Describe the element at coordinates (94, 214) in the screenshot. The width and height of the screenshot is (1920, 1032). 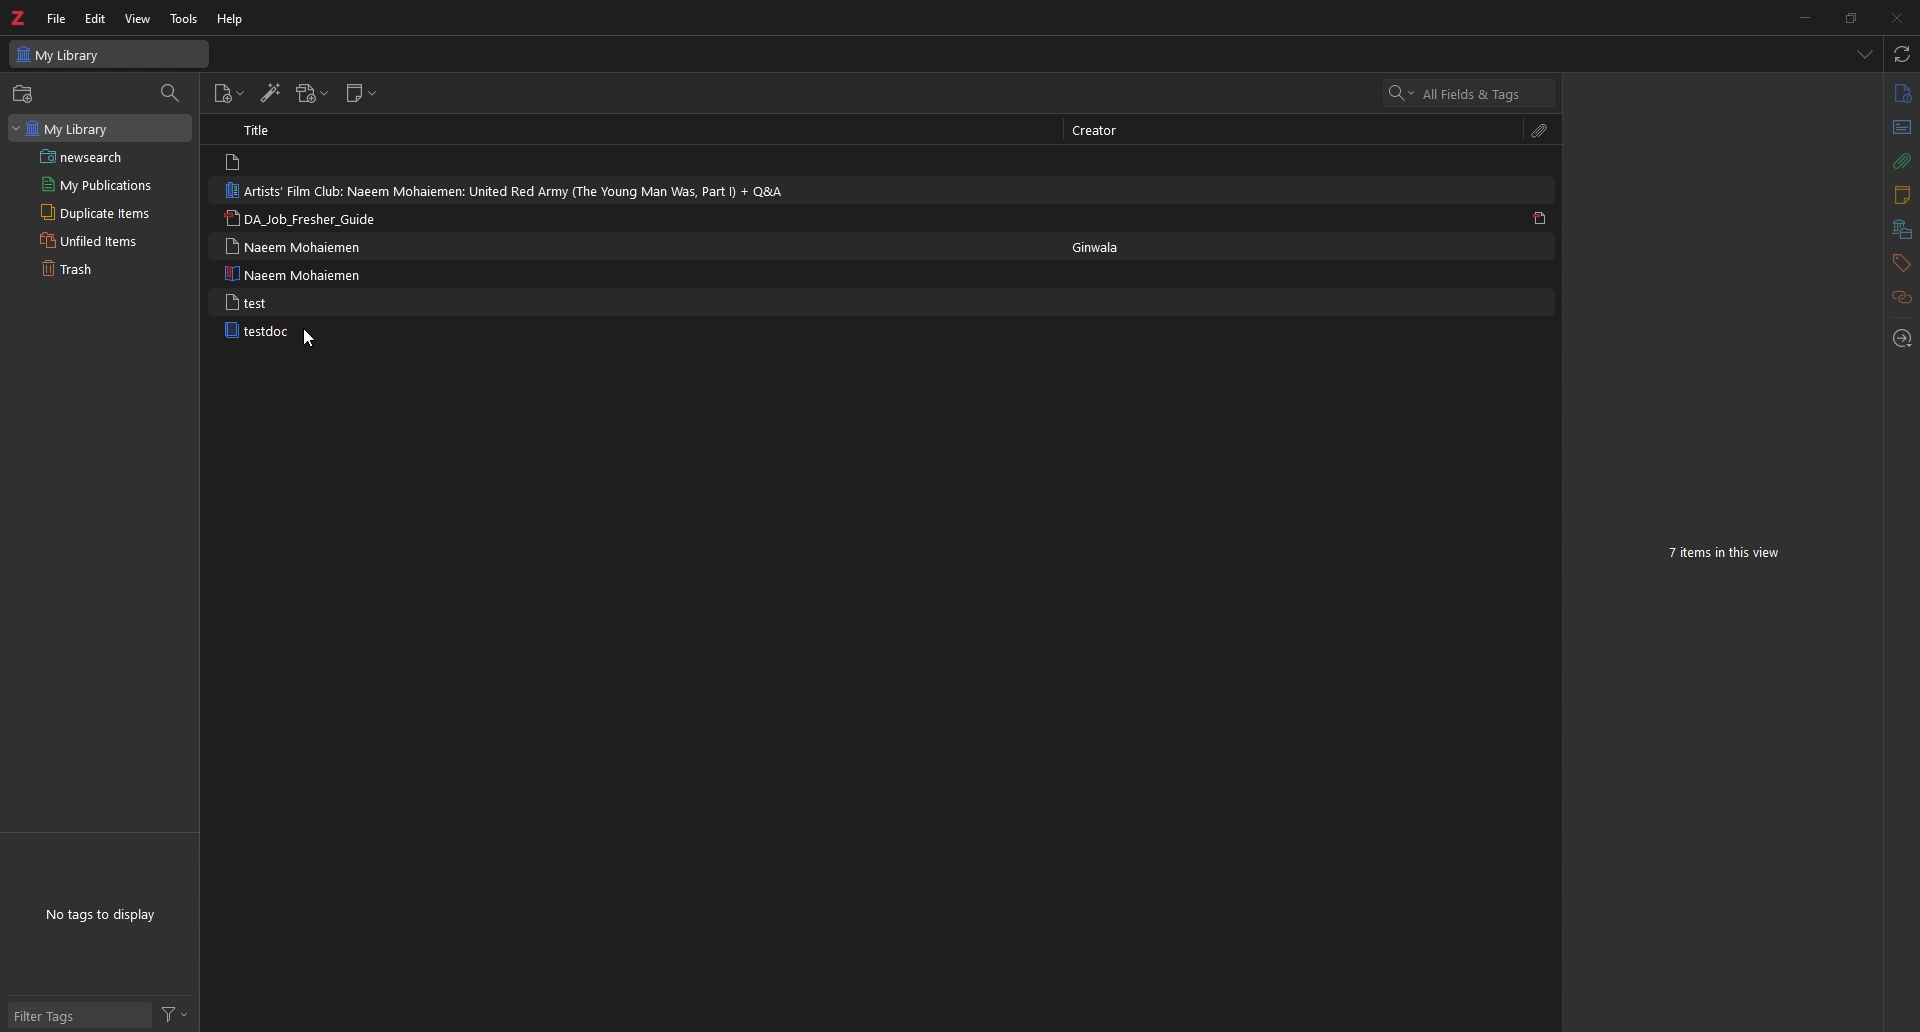
I see `Duplicate Items` at that location.